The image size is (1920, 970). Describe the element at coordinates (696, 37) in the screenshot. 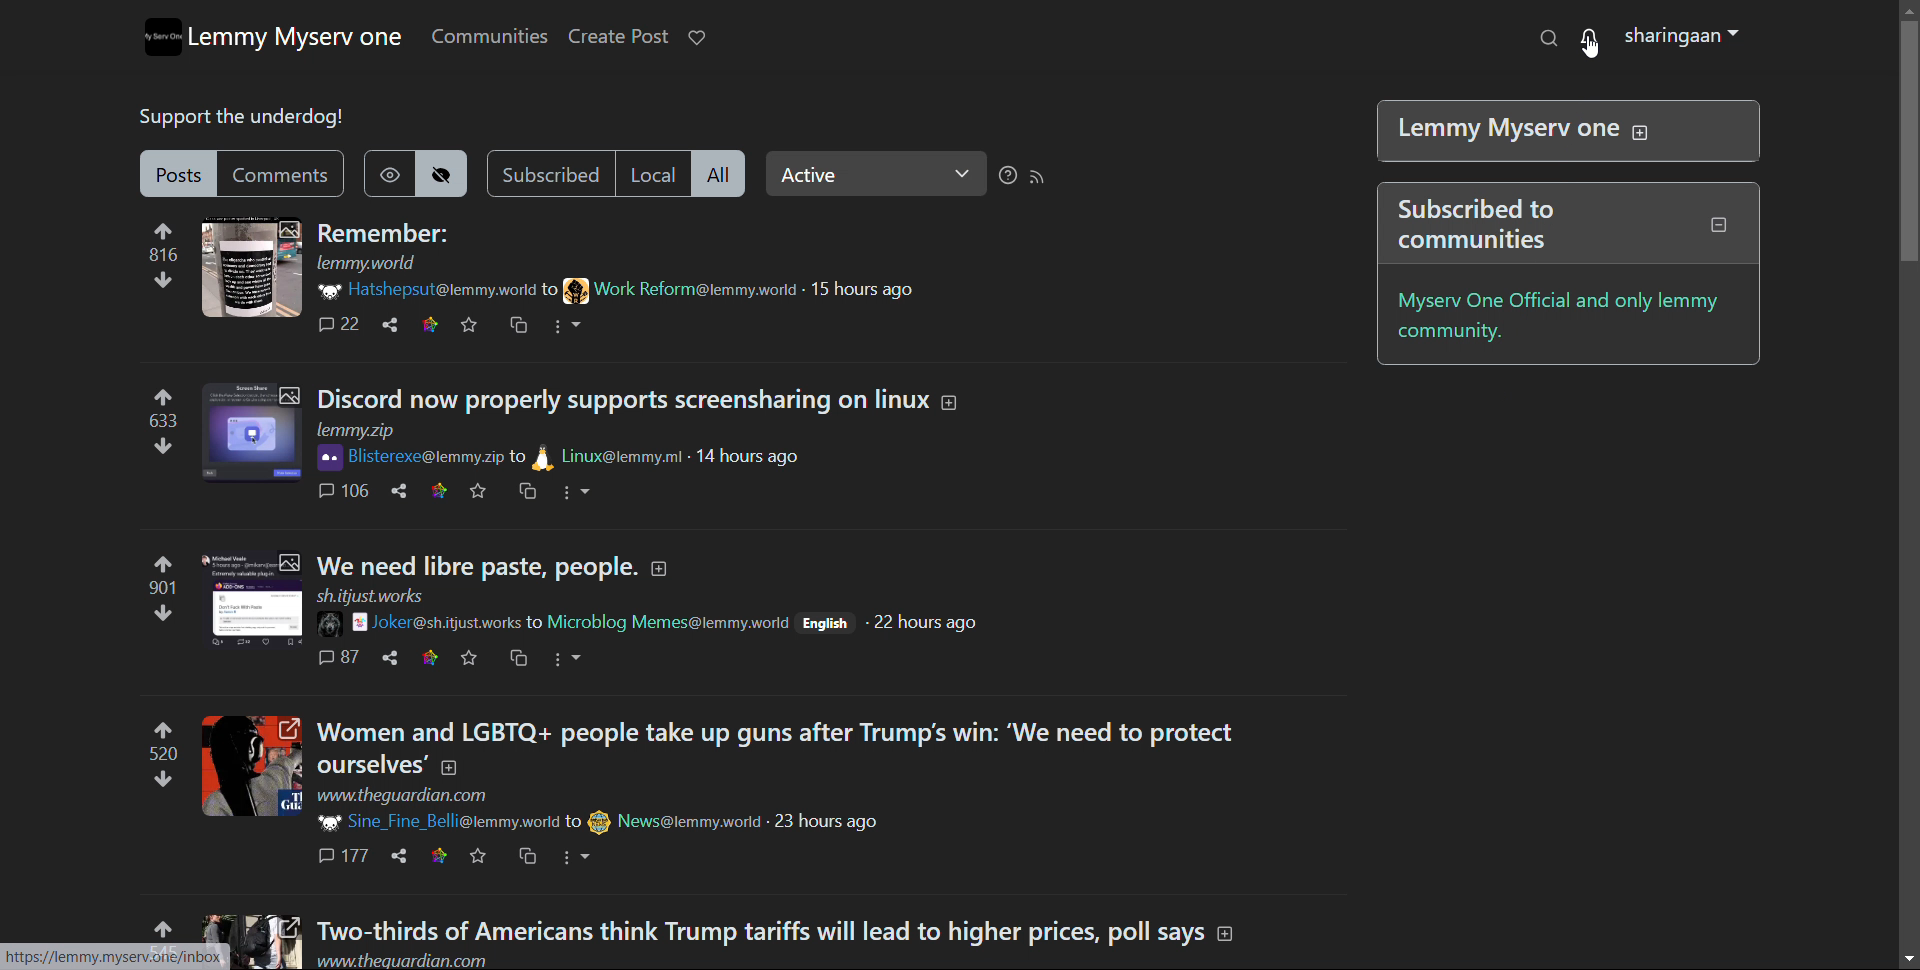

I see `donate to lemmy` at that location.